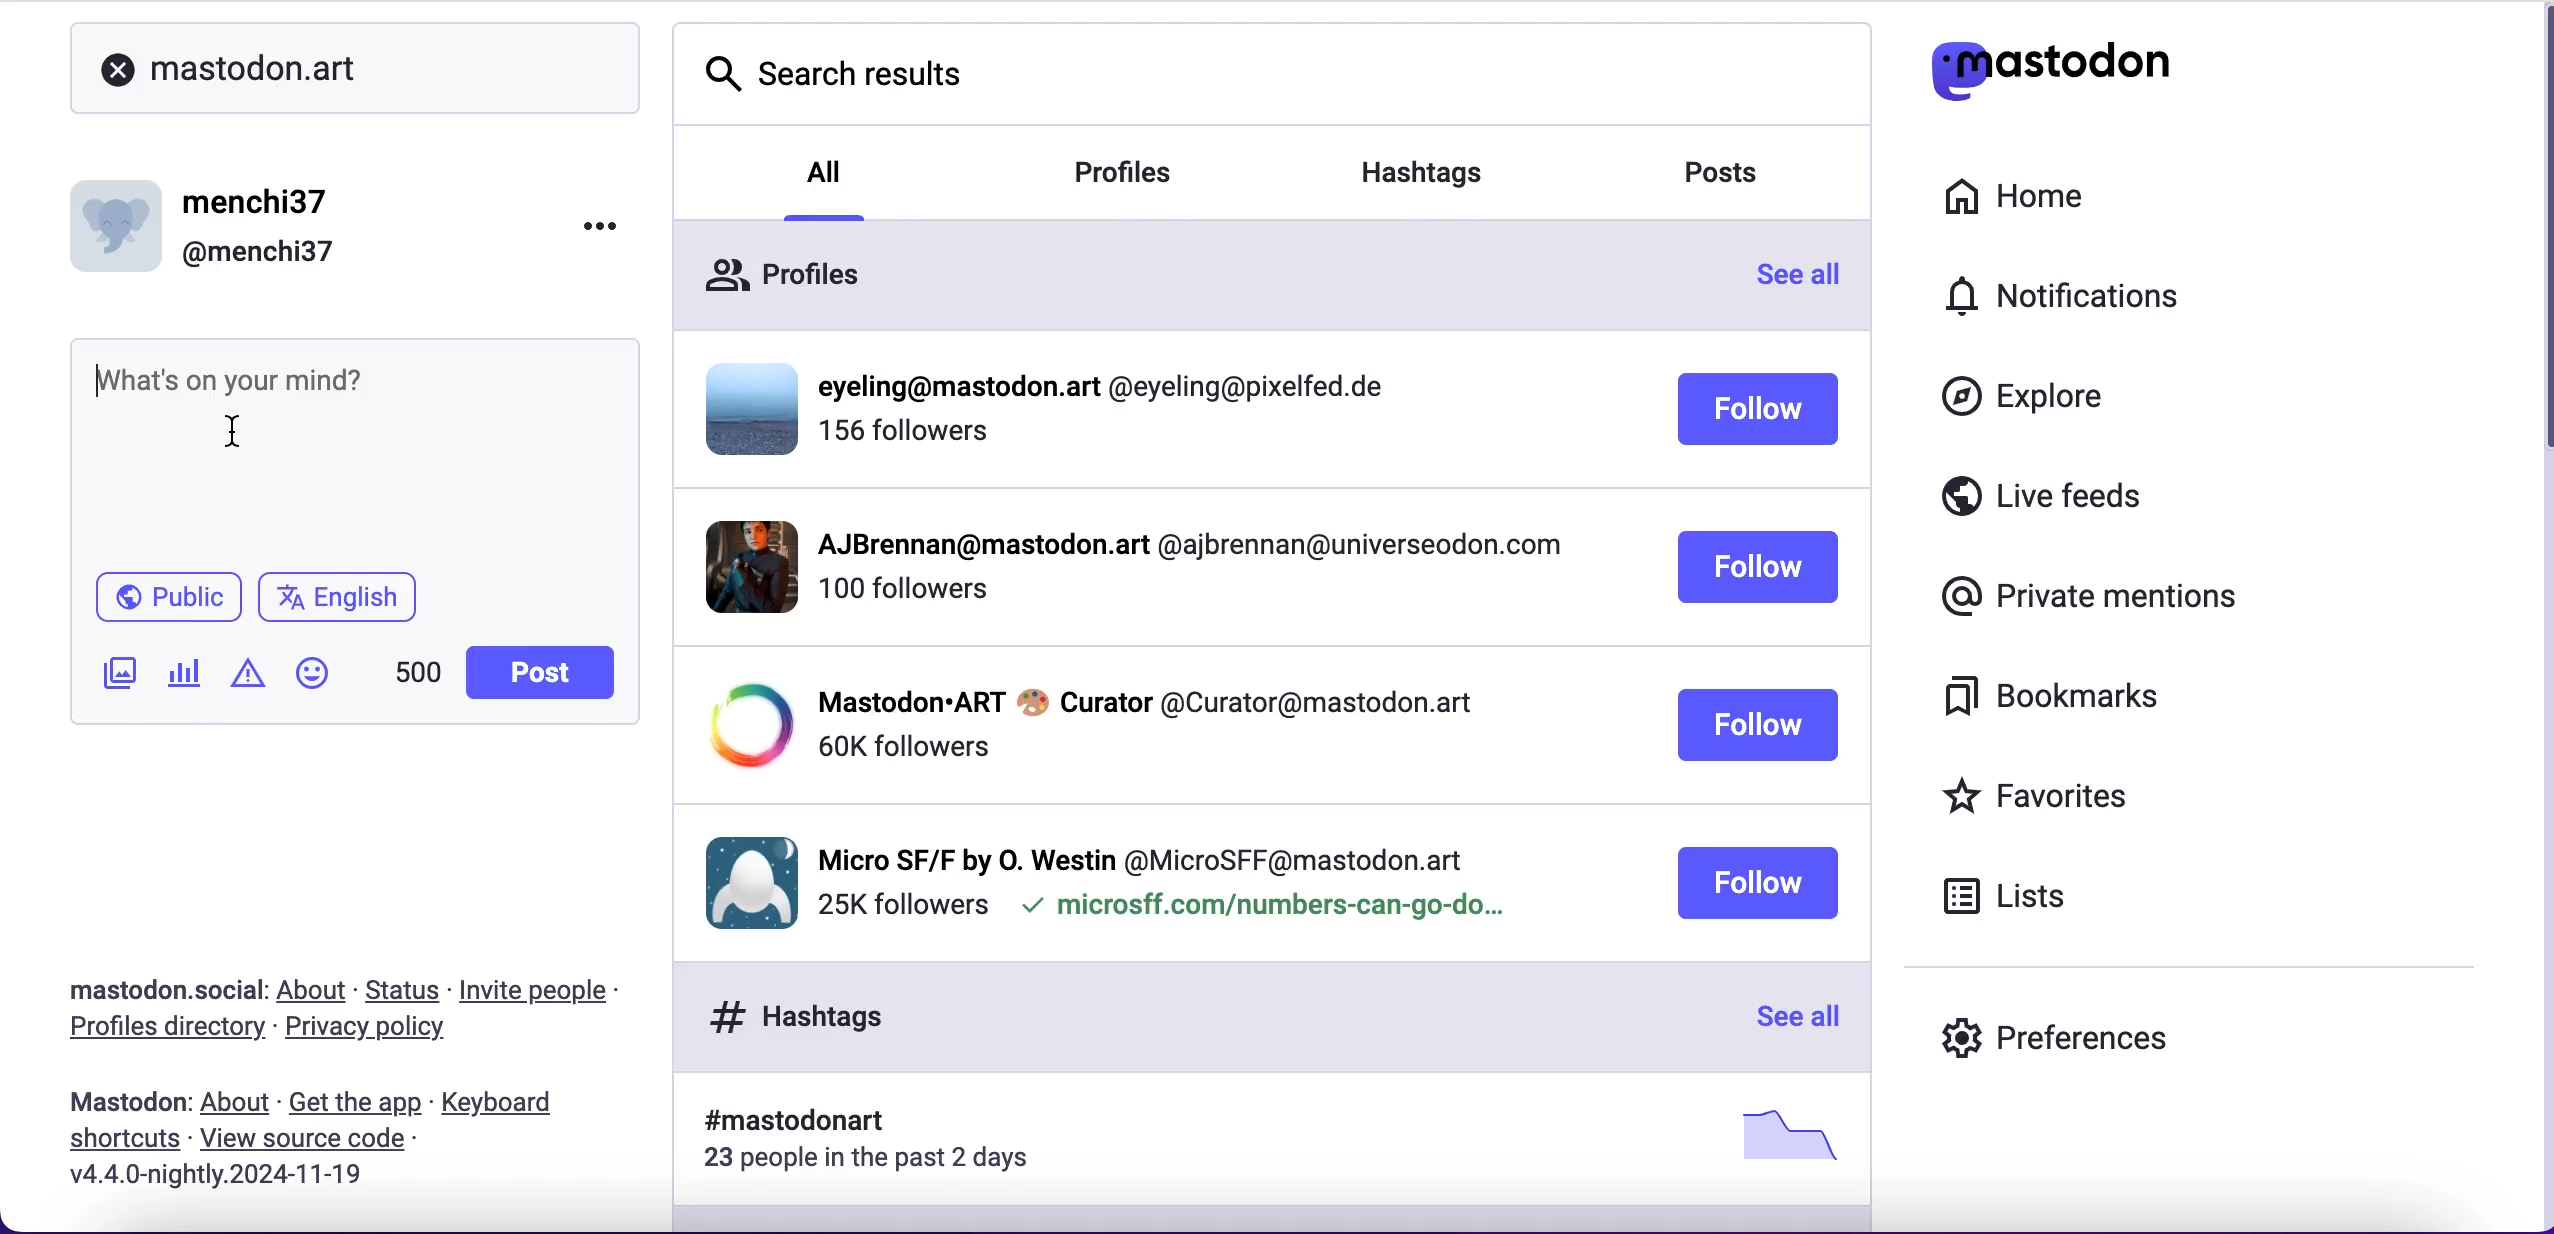 This screenshot has height=1234, width=2554. What do you see at coordinates (2030, 405) in the screenshot?
I see `explore` at bounding box center [2030, 405].